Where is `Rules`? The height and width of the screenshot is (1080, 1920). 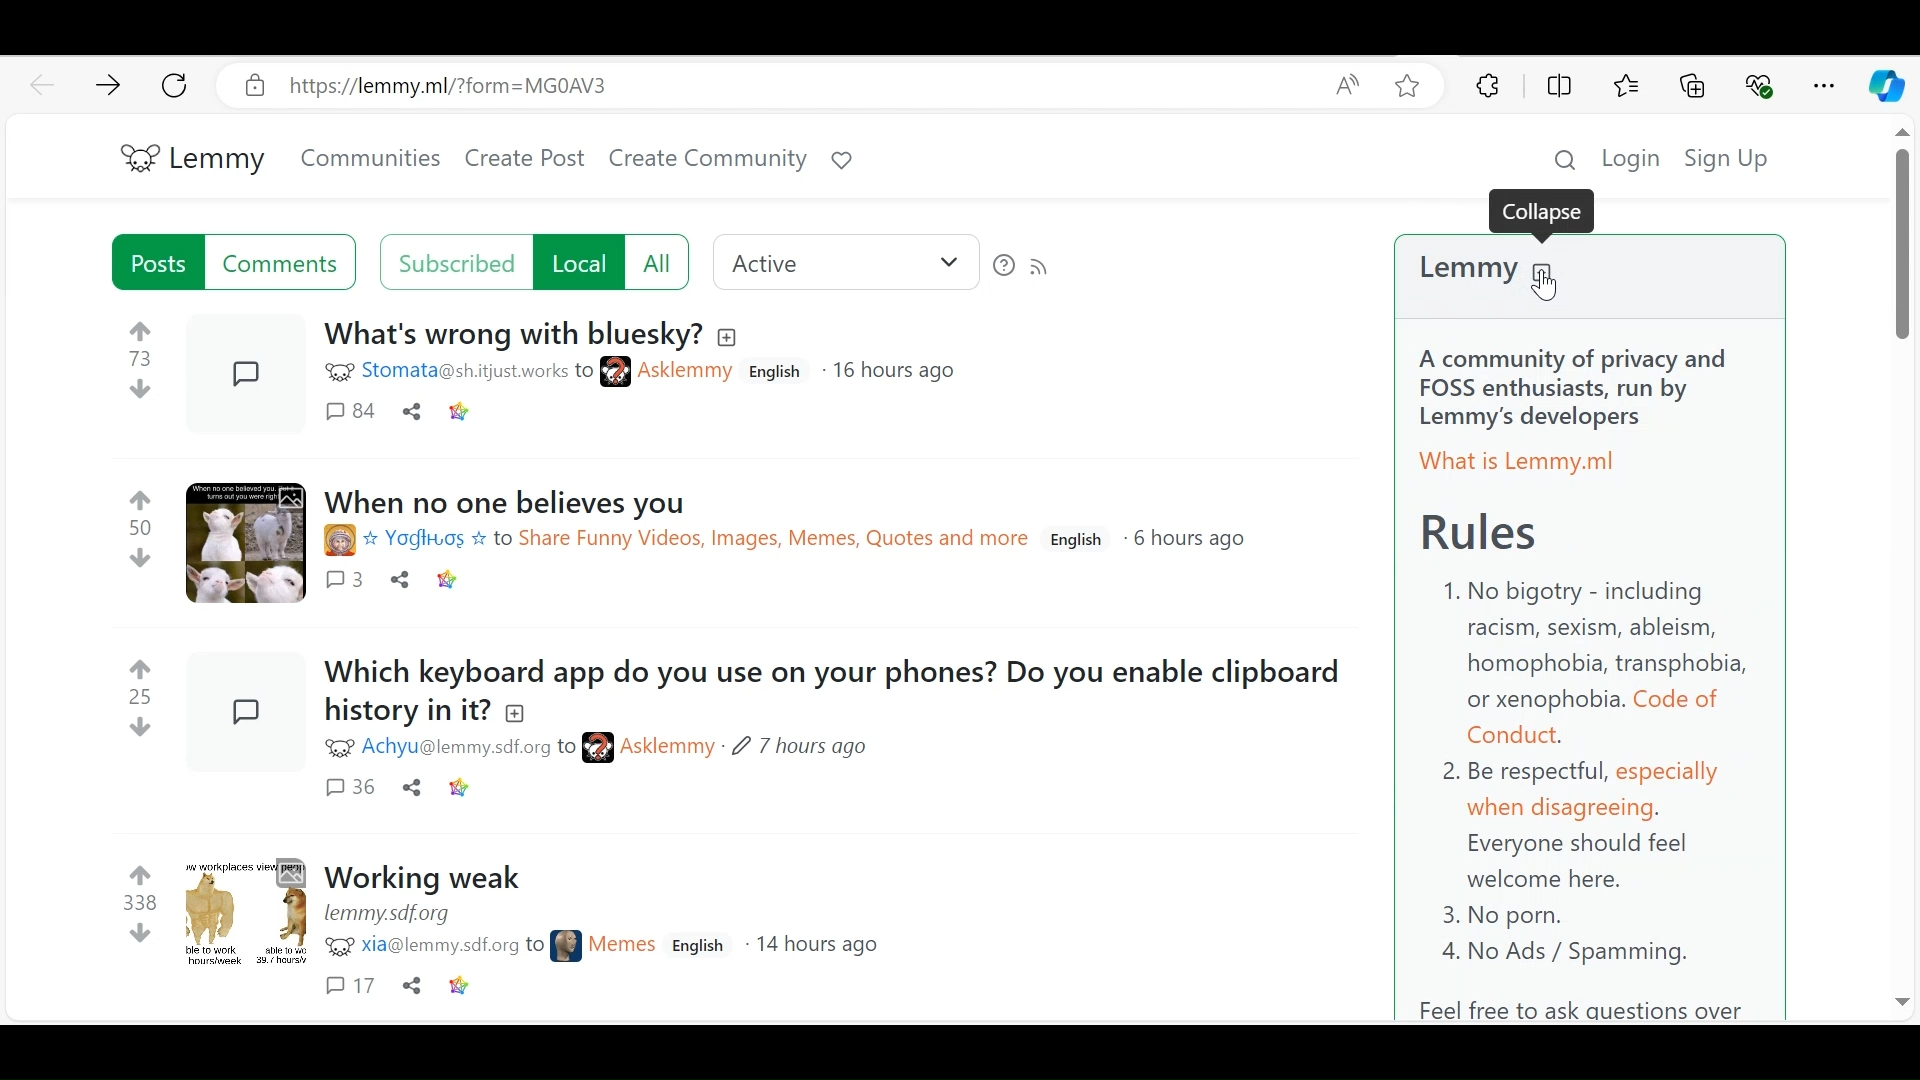
Rules is located at coordinates (1589, 670).